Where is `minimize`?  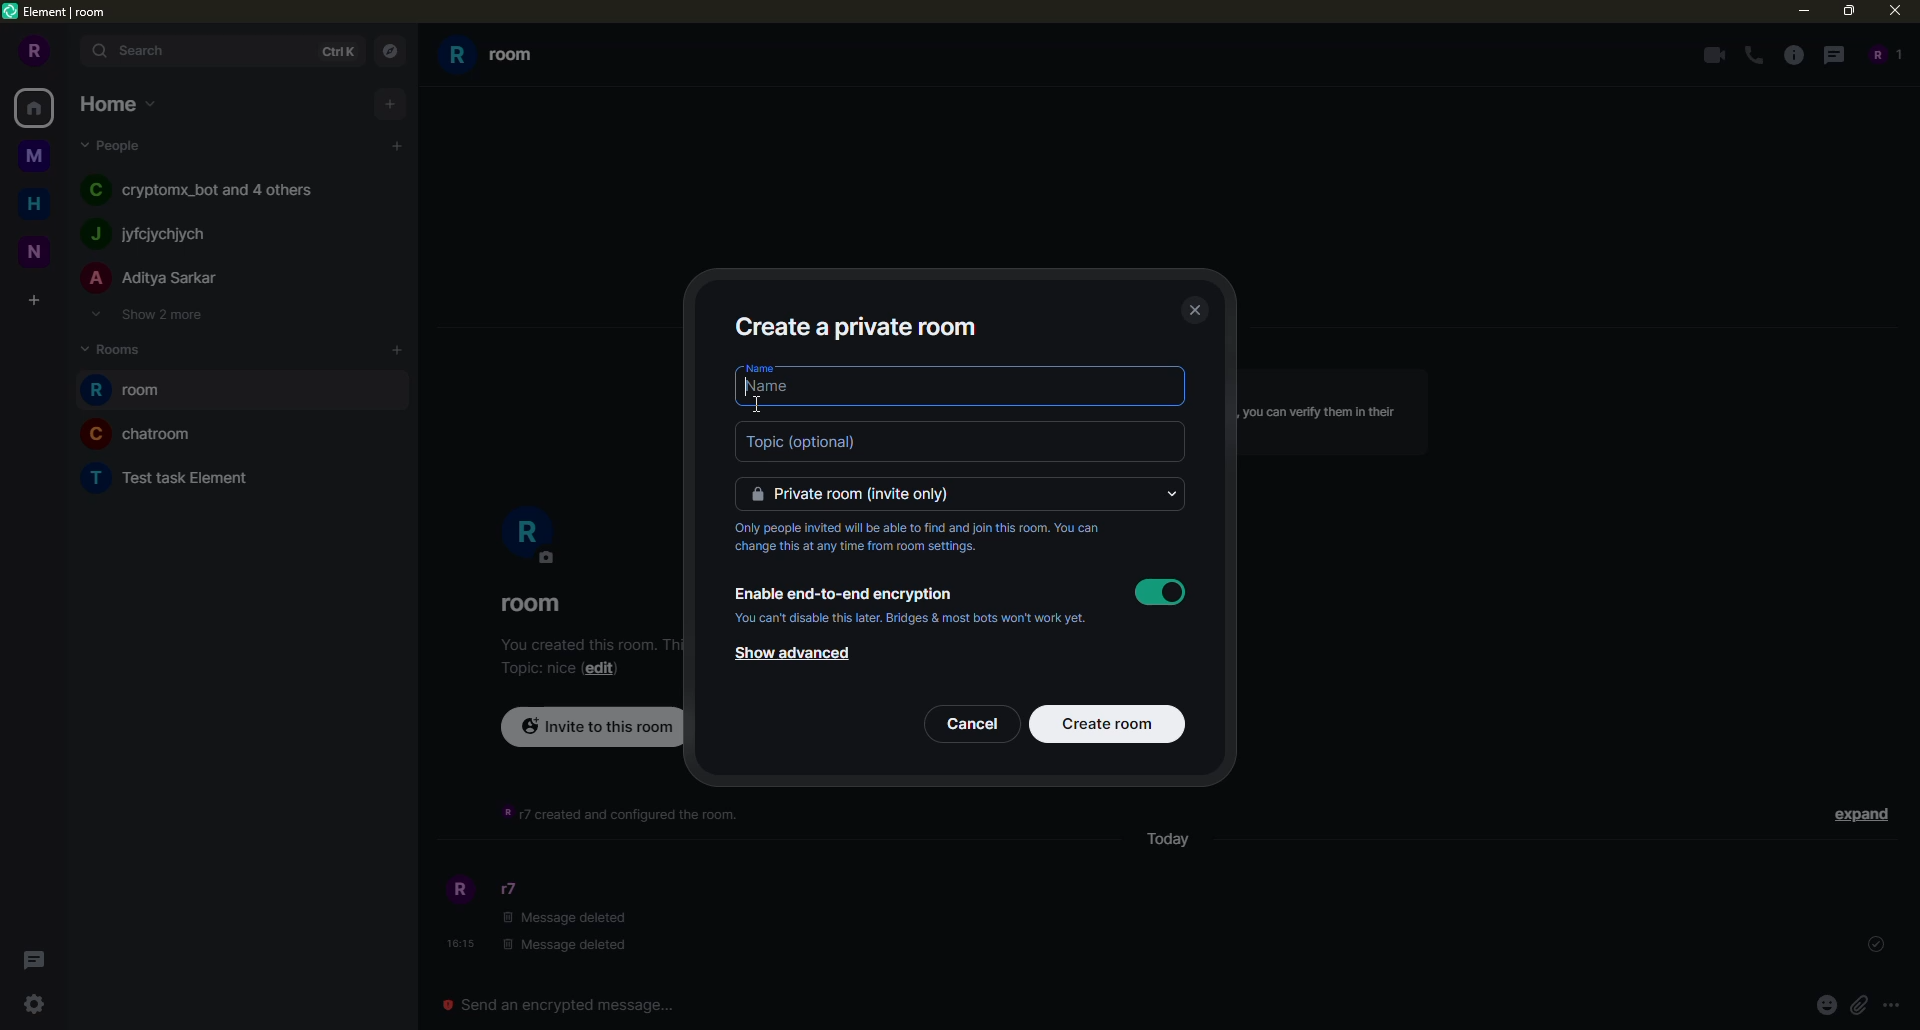 minimize is located at coordinates (1800, 10).